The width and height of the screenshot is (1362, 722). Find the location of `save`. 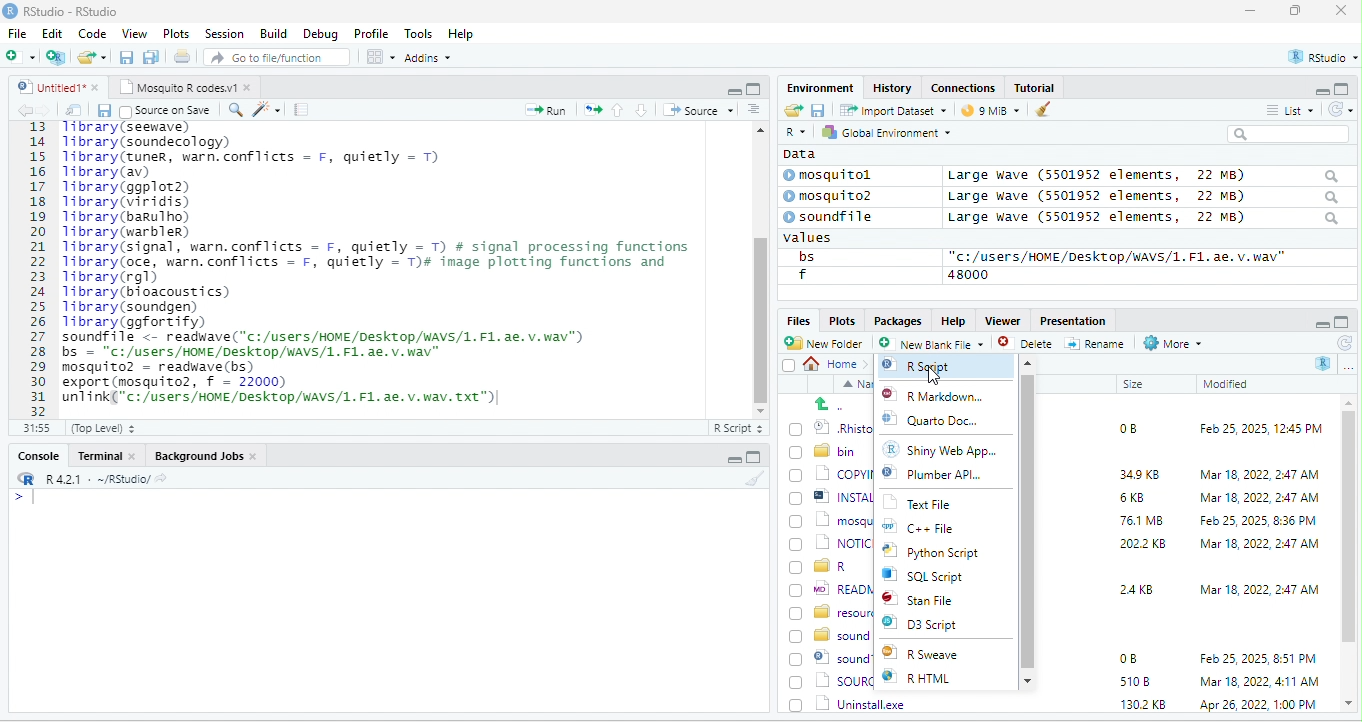

save is located at coordinates (103, 110).